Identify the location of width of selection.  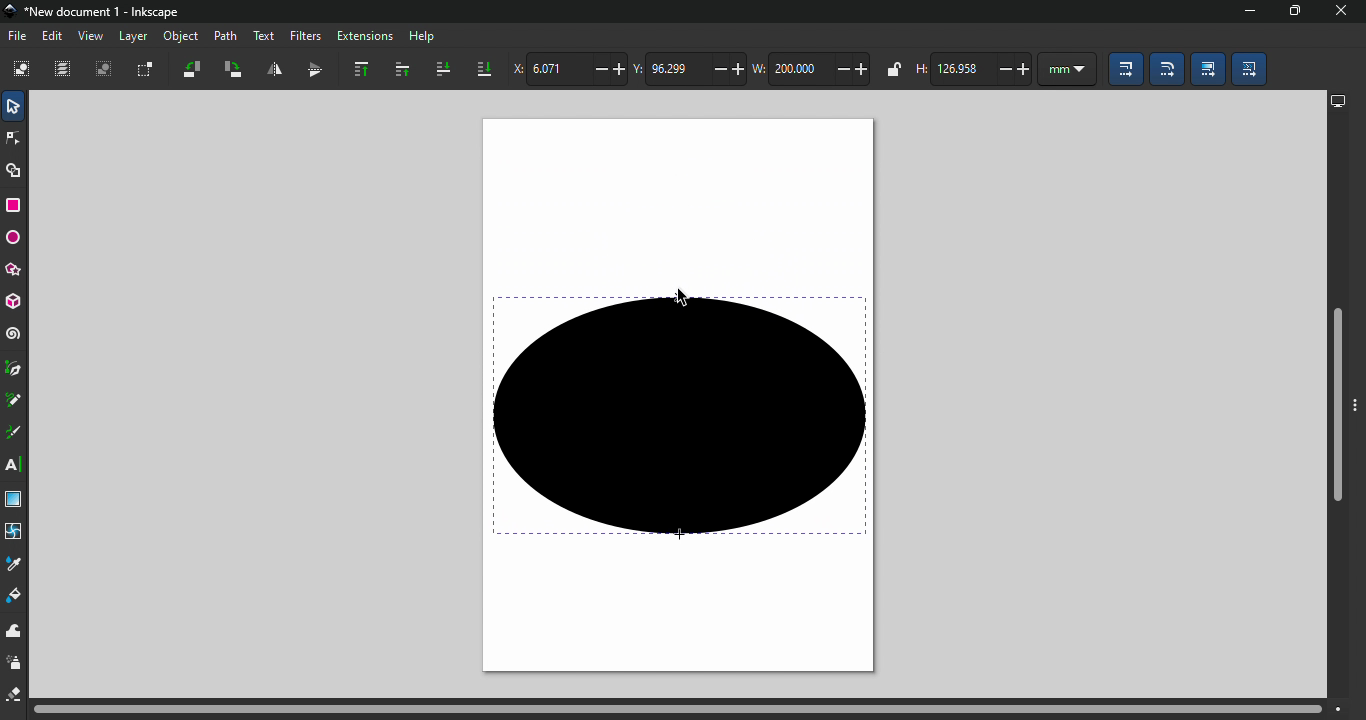
(812, 68).